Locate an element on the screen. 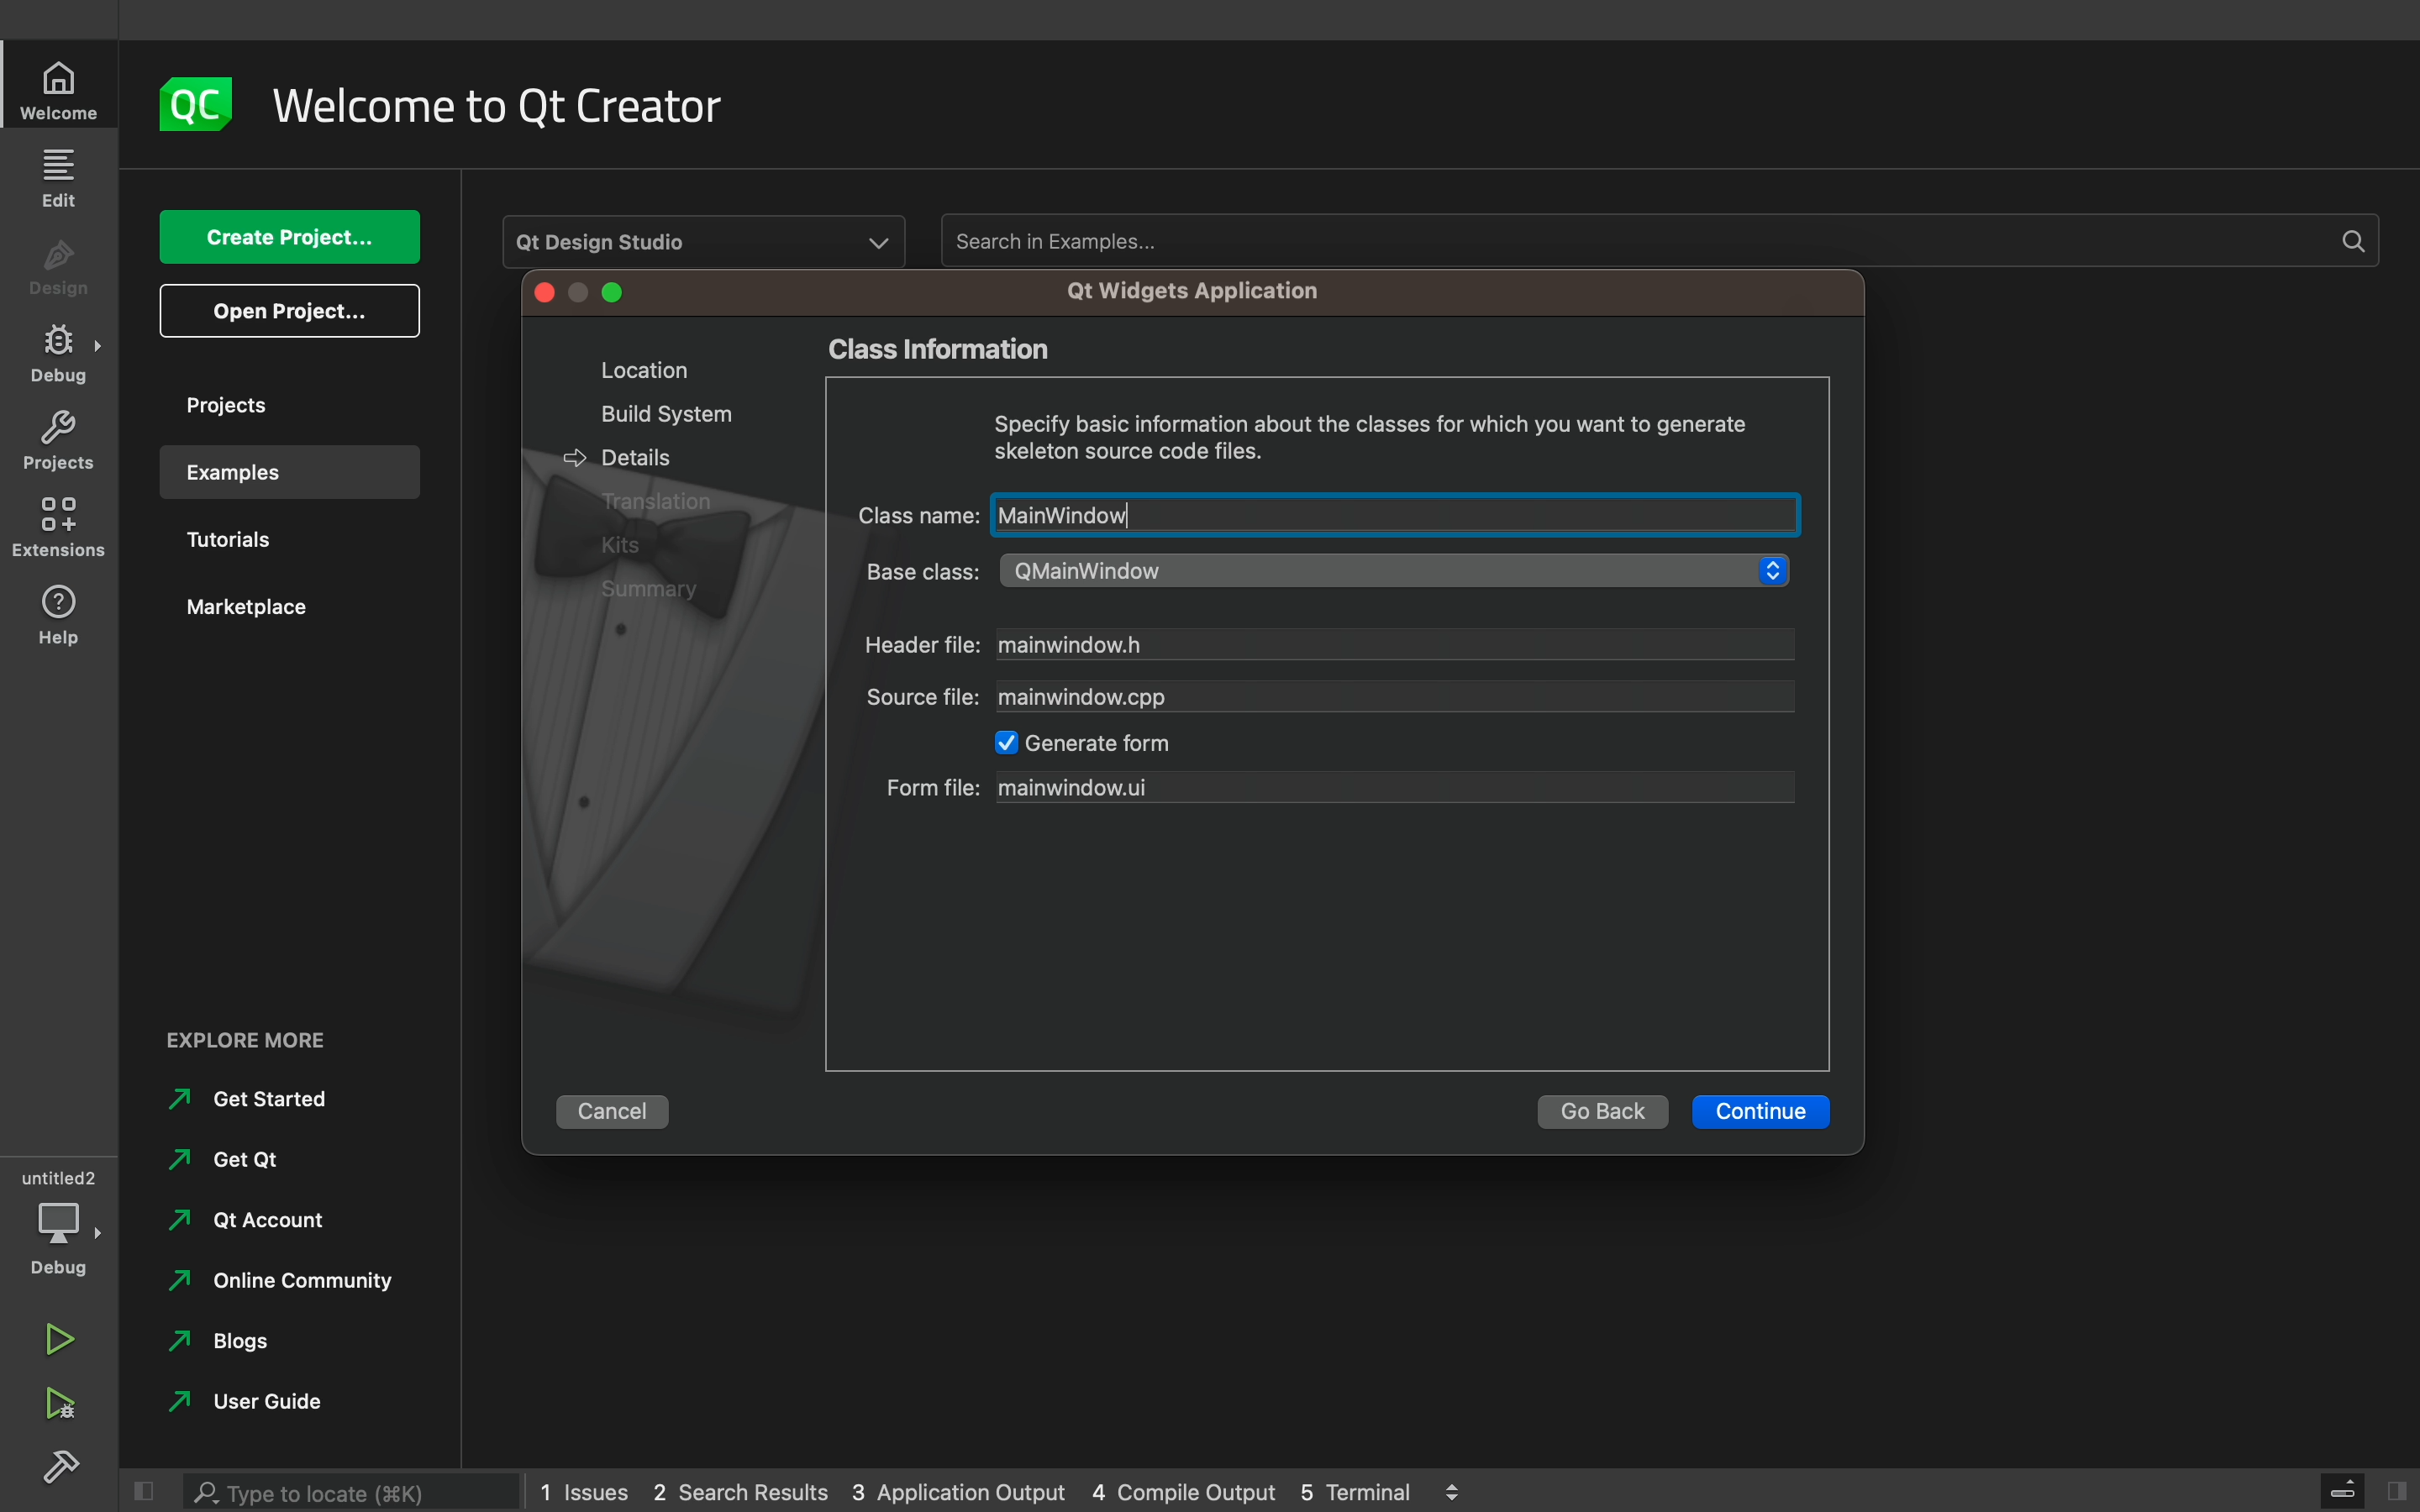 Image resolution: width=2420 pixels, height=1512 pixels. help is located at coordinates (60, 613).